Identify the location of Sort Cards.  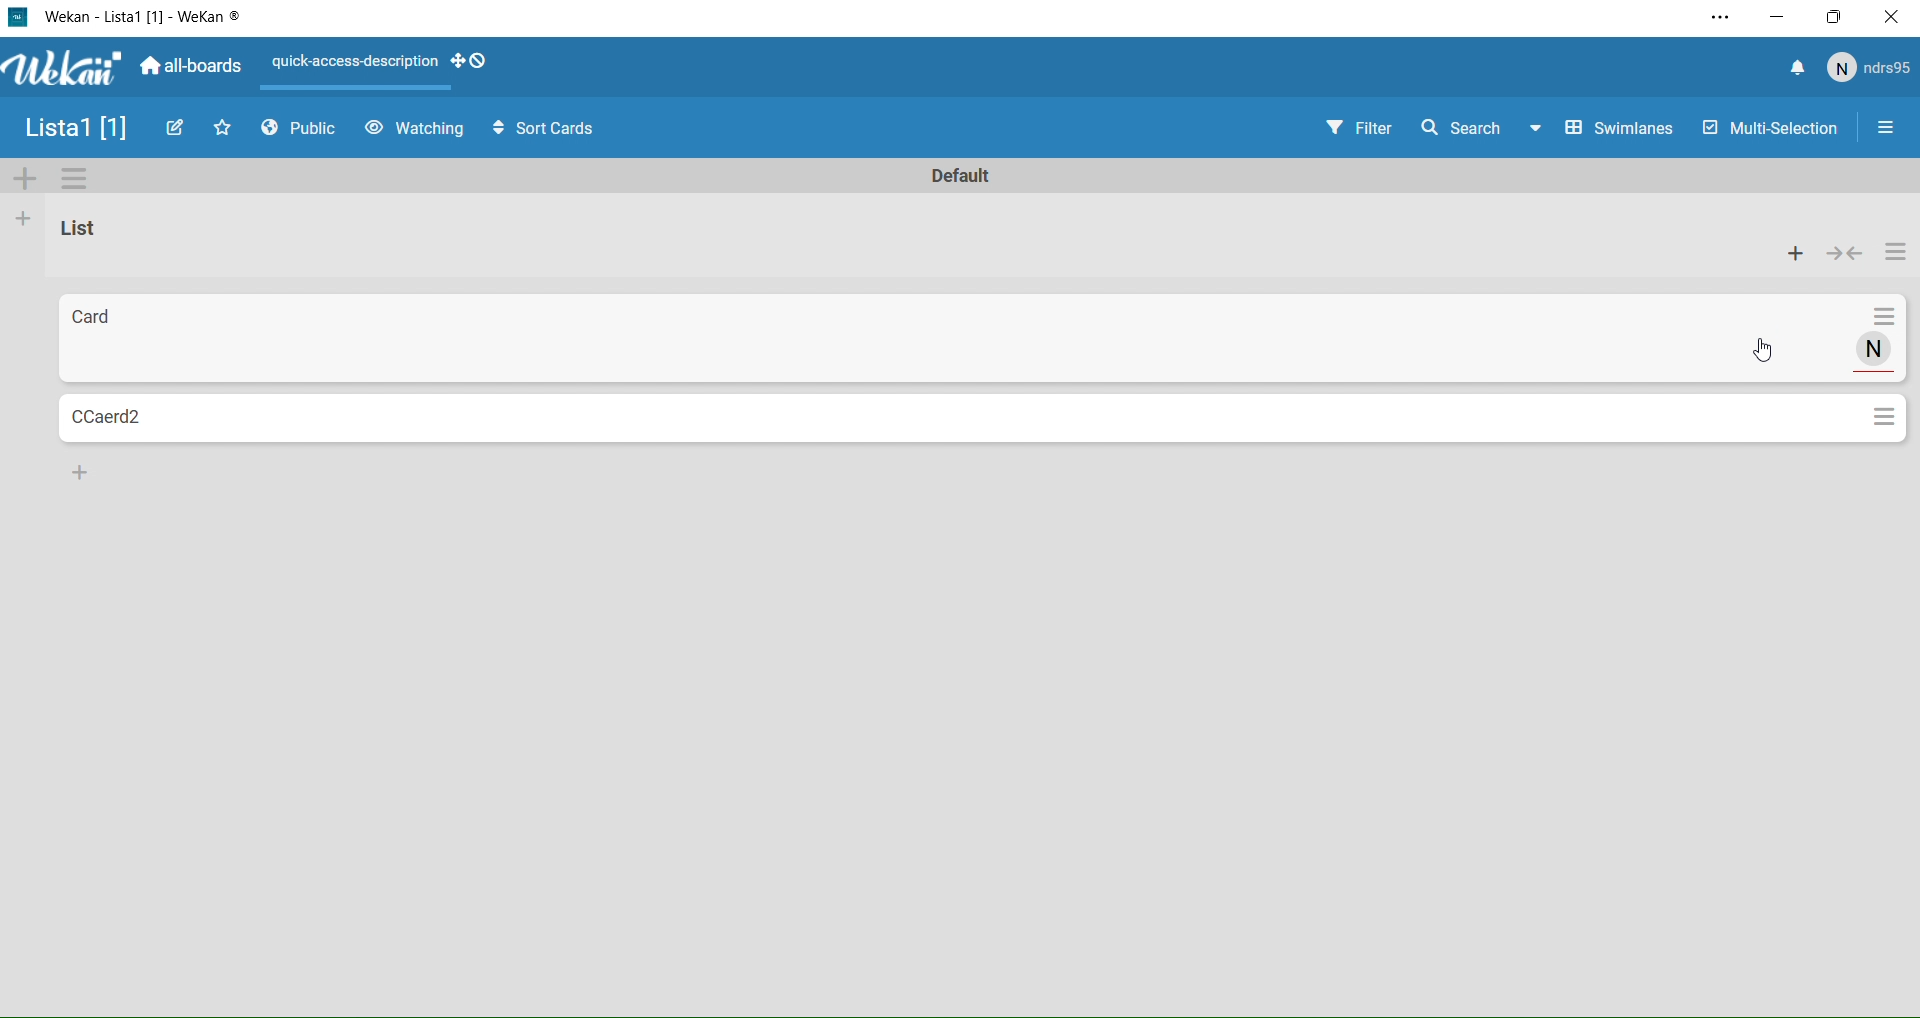
(534, 127).